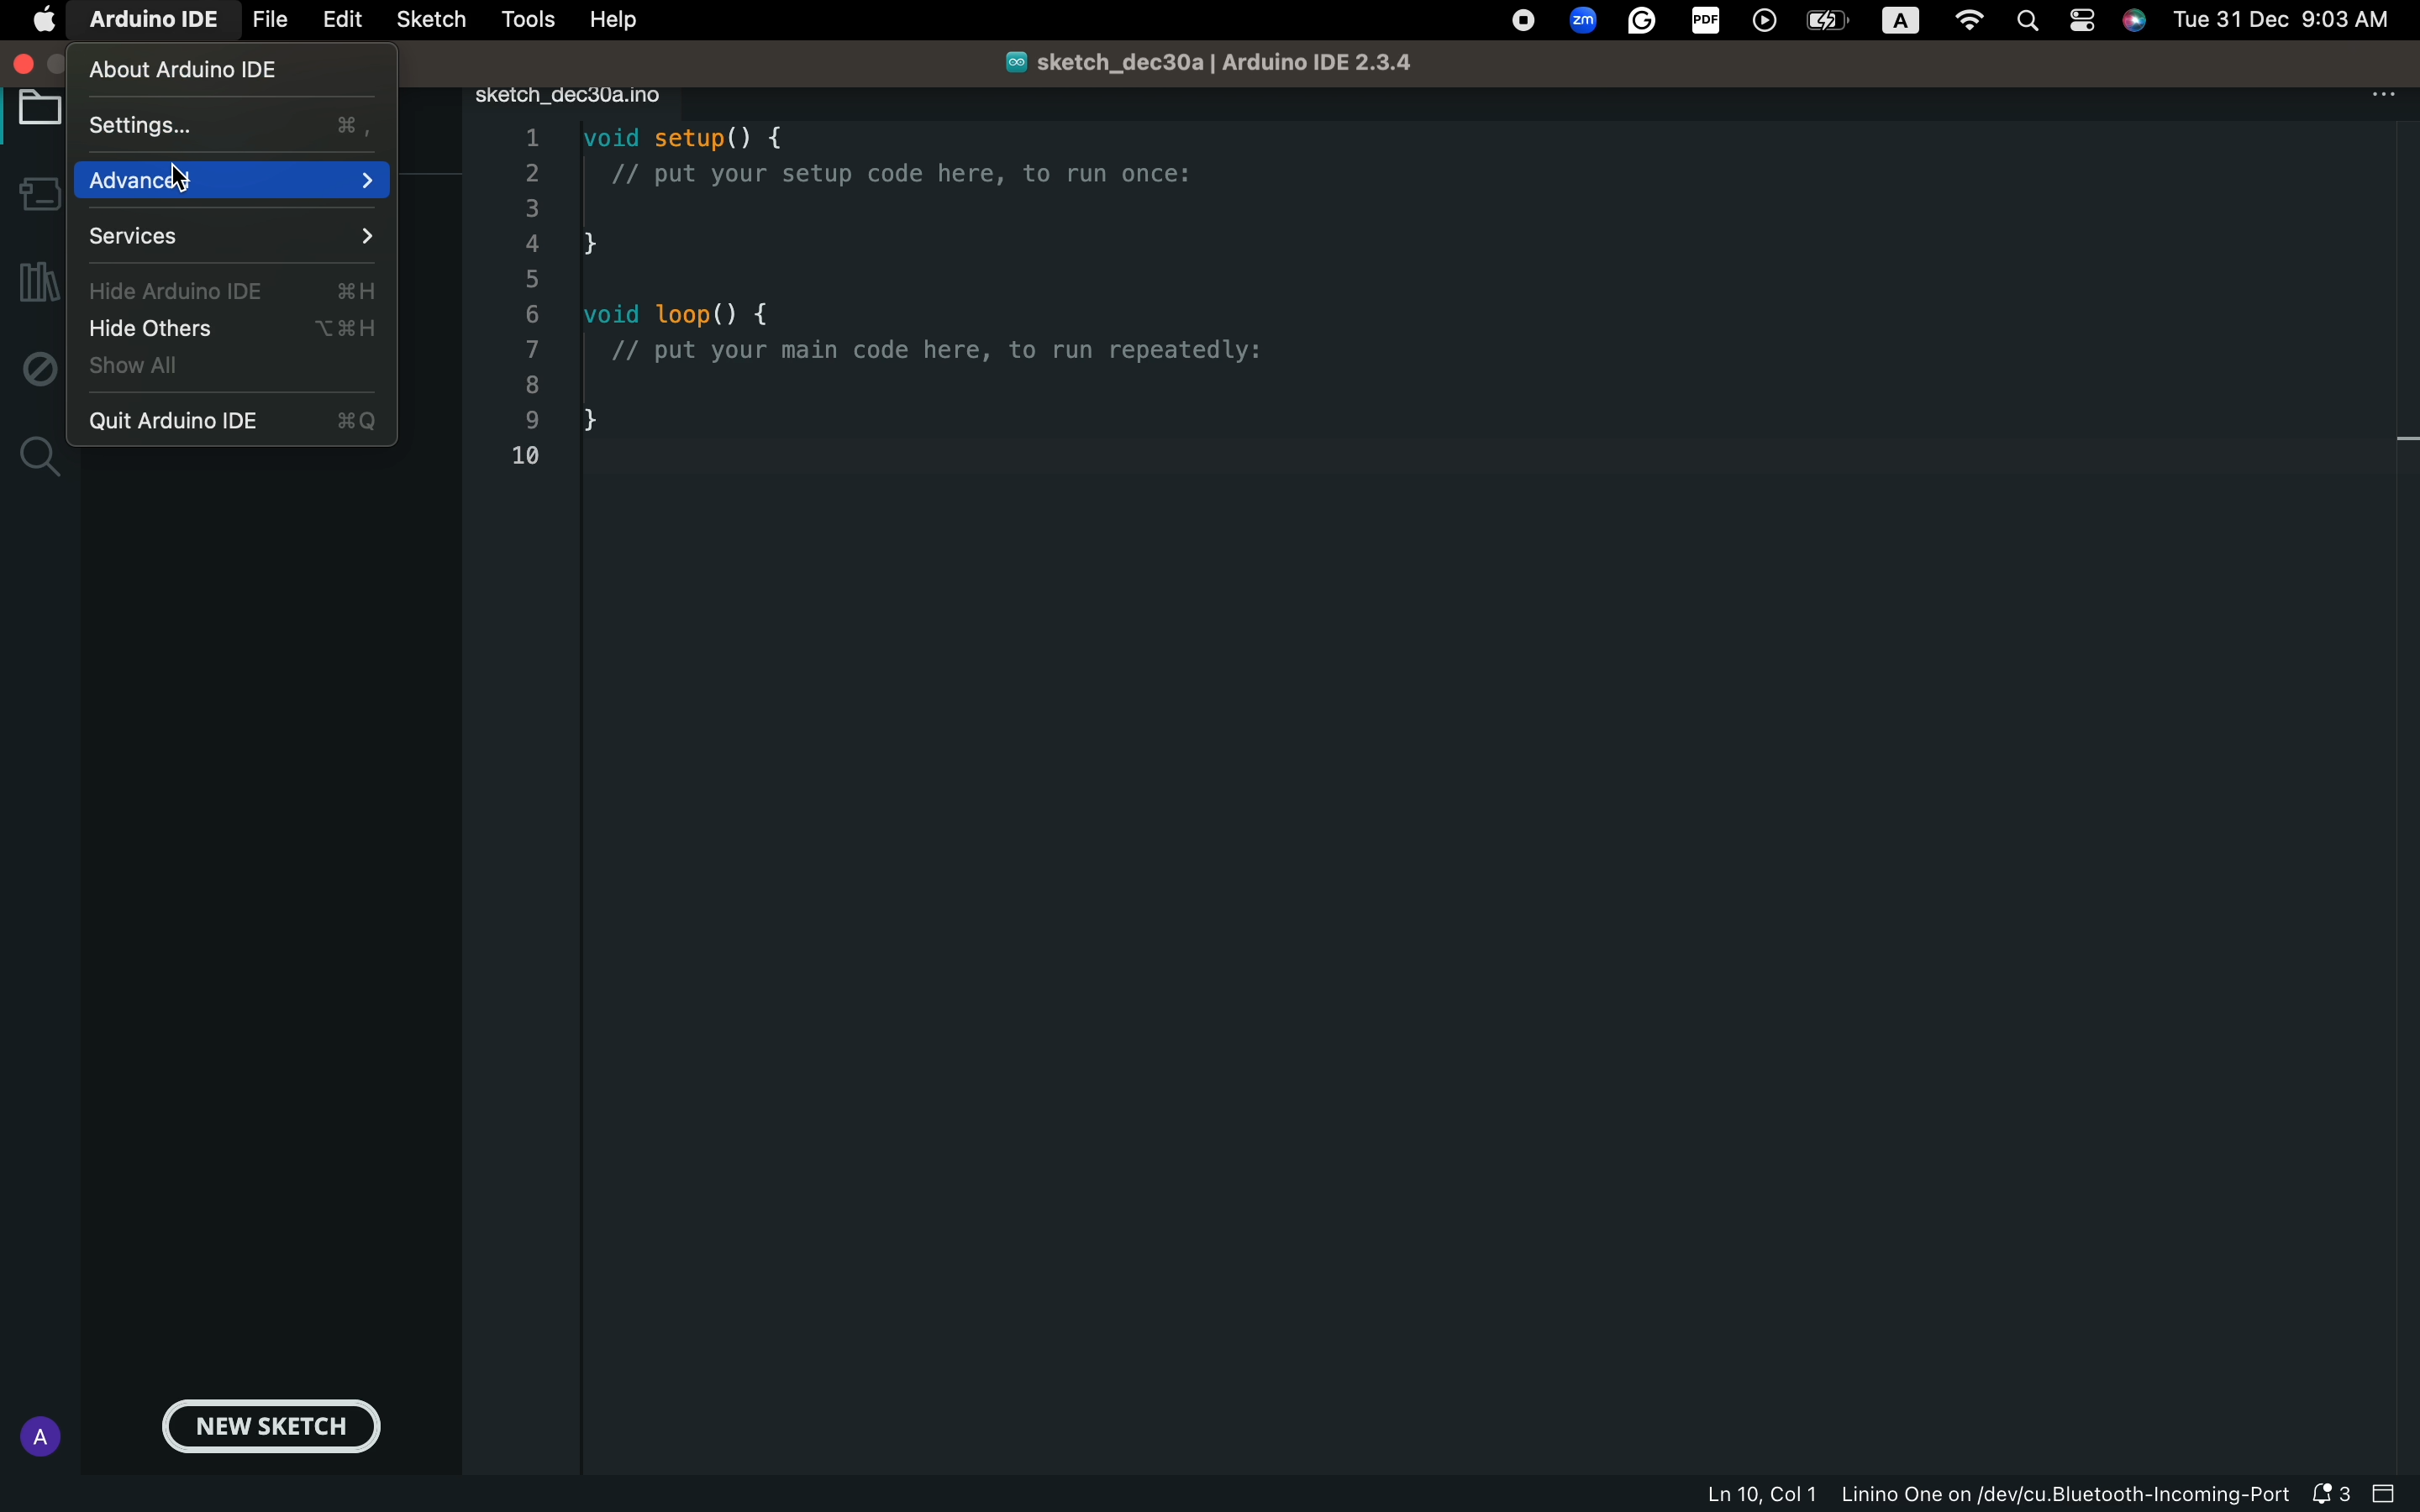 This screenshot has height=1512, width=2420. What do you see at coordinates (935, 314) in the screenshot?
I see `code` at bounding box center [935, 314].